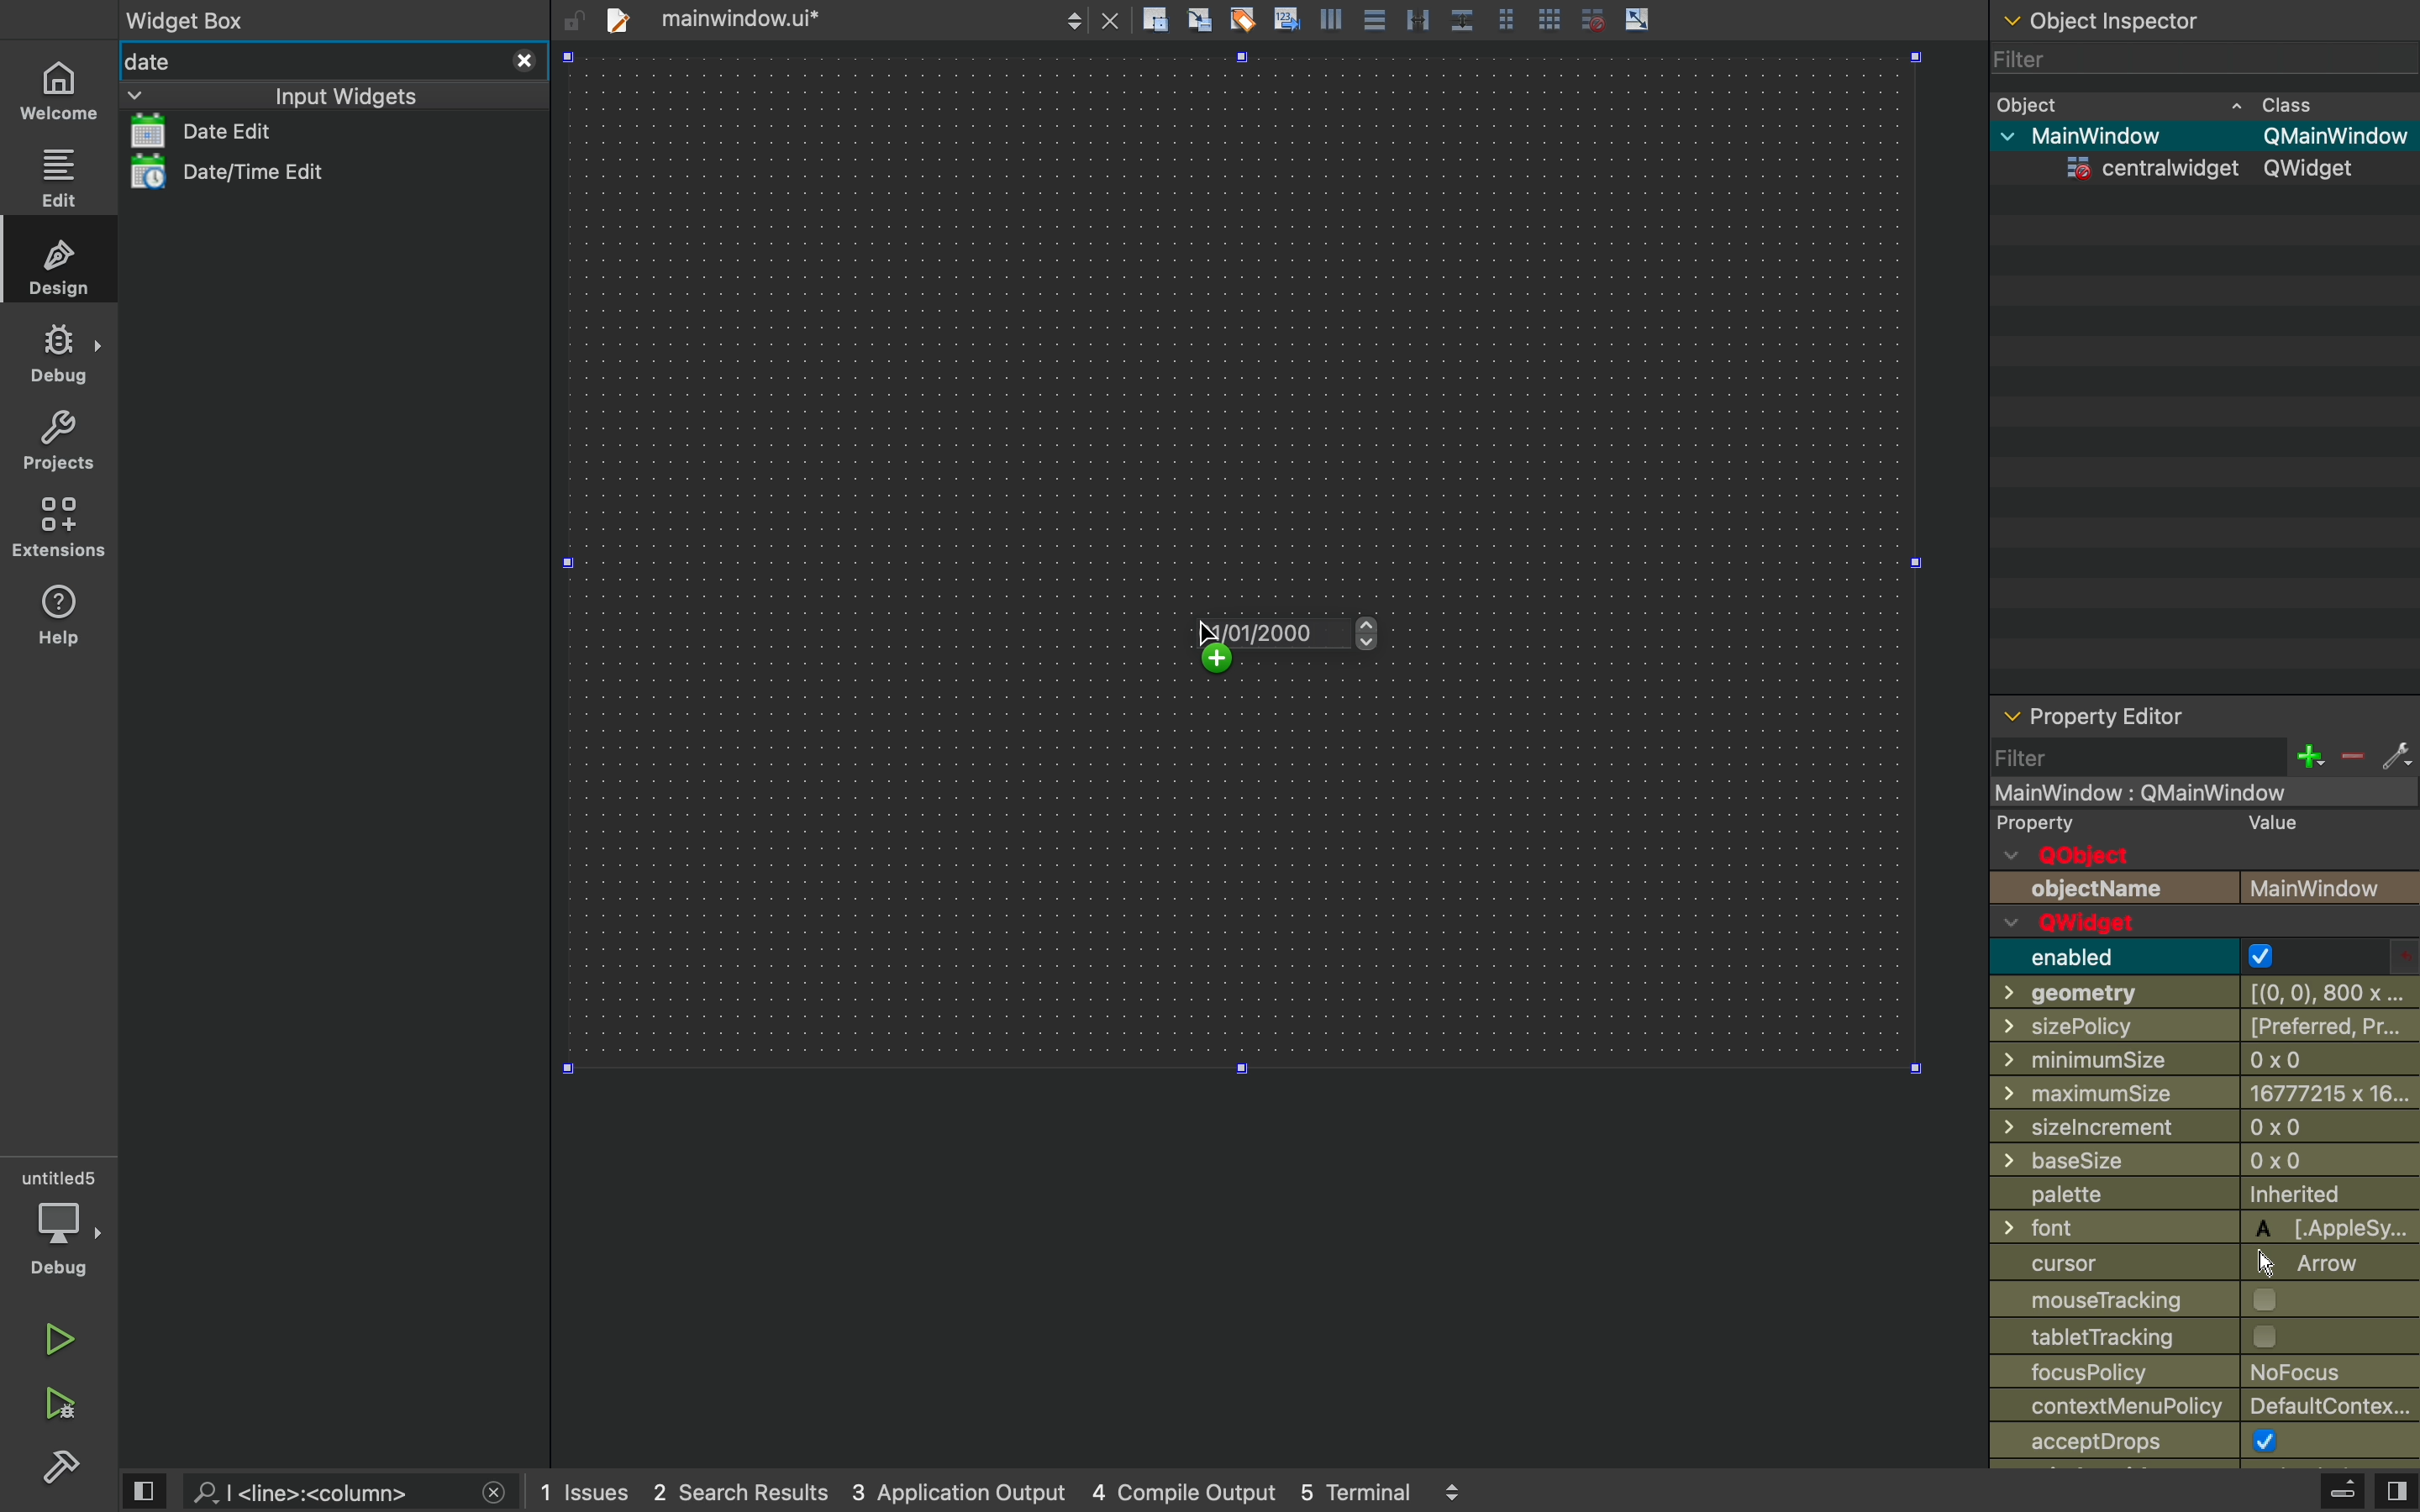 This screenshot has width=2420, height=1512. What do you see at coordinates (2135, 756) in the screenshot?
I see `filter` at bounding box center [2135, 756].